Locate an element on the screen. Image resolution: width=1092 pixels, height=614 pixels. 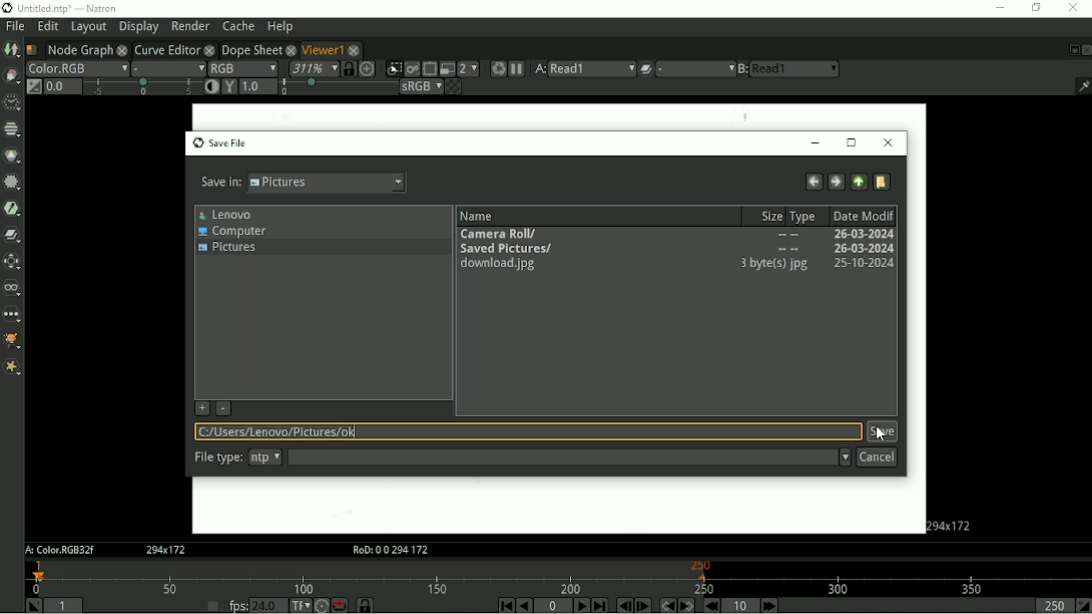
Current frame is located at coordinates (553, 606).